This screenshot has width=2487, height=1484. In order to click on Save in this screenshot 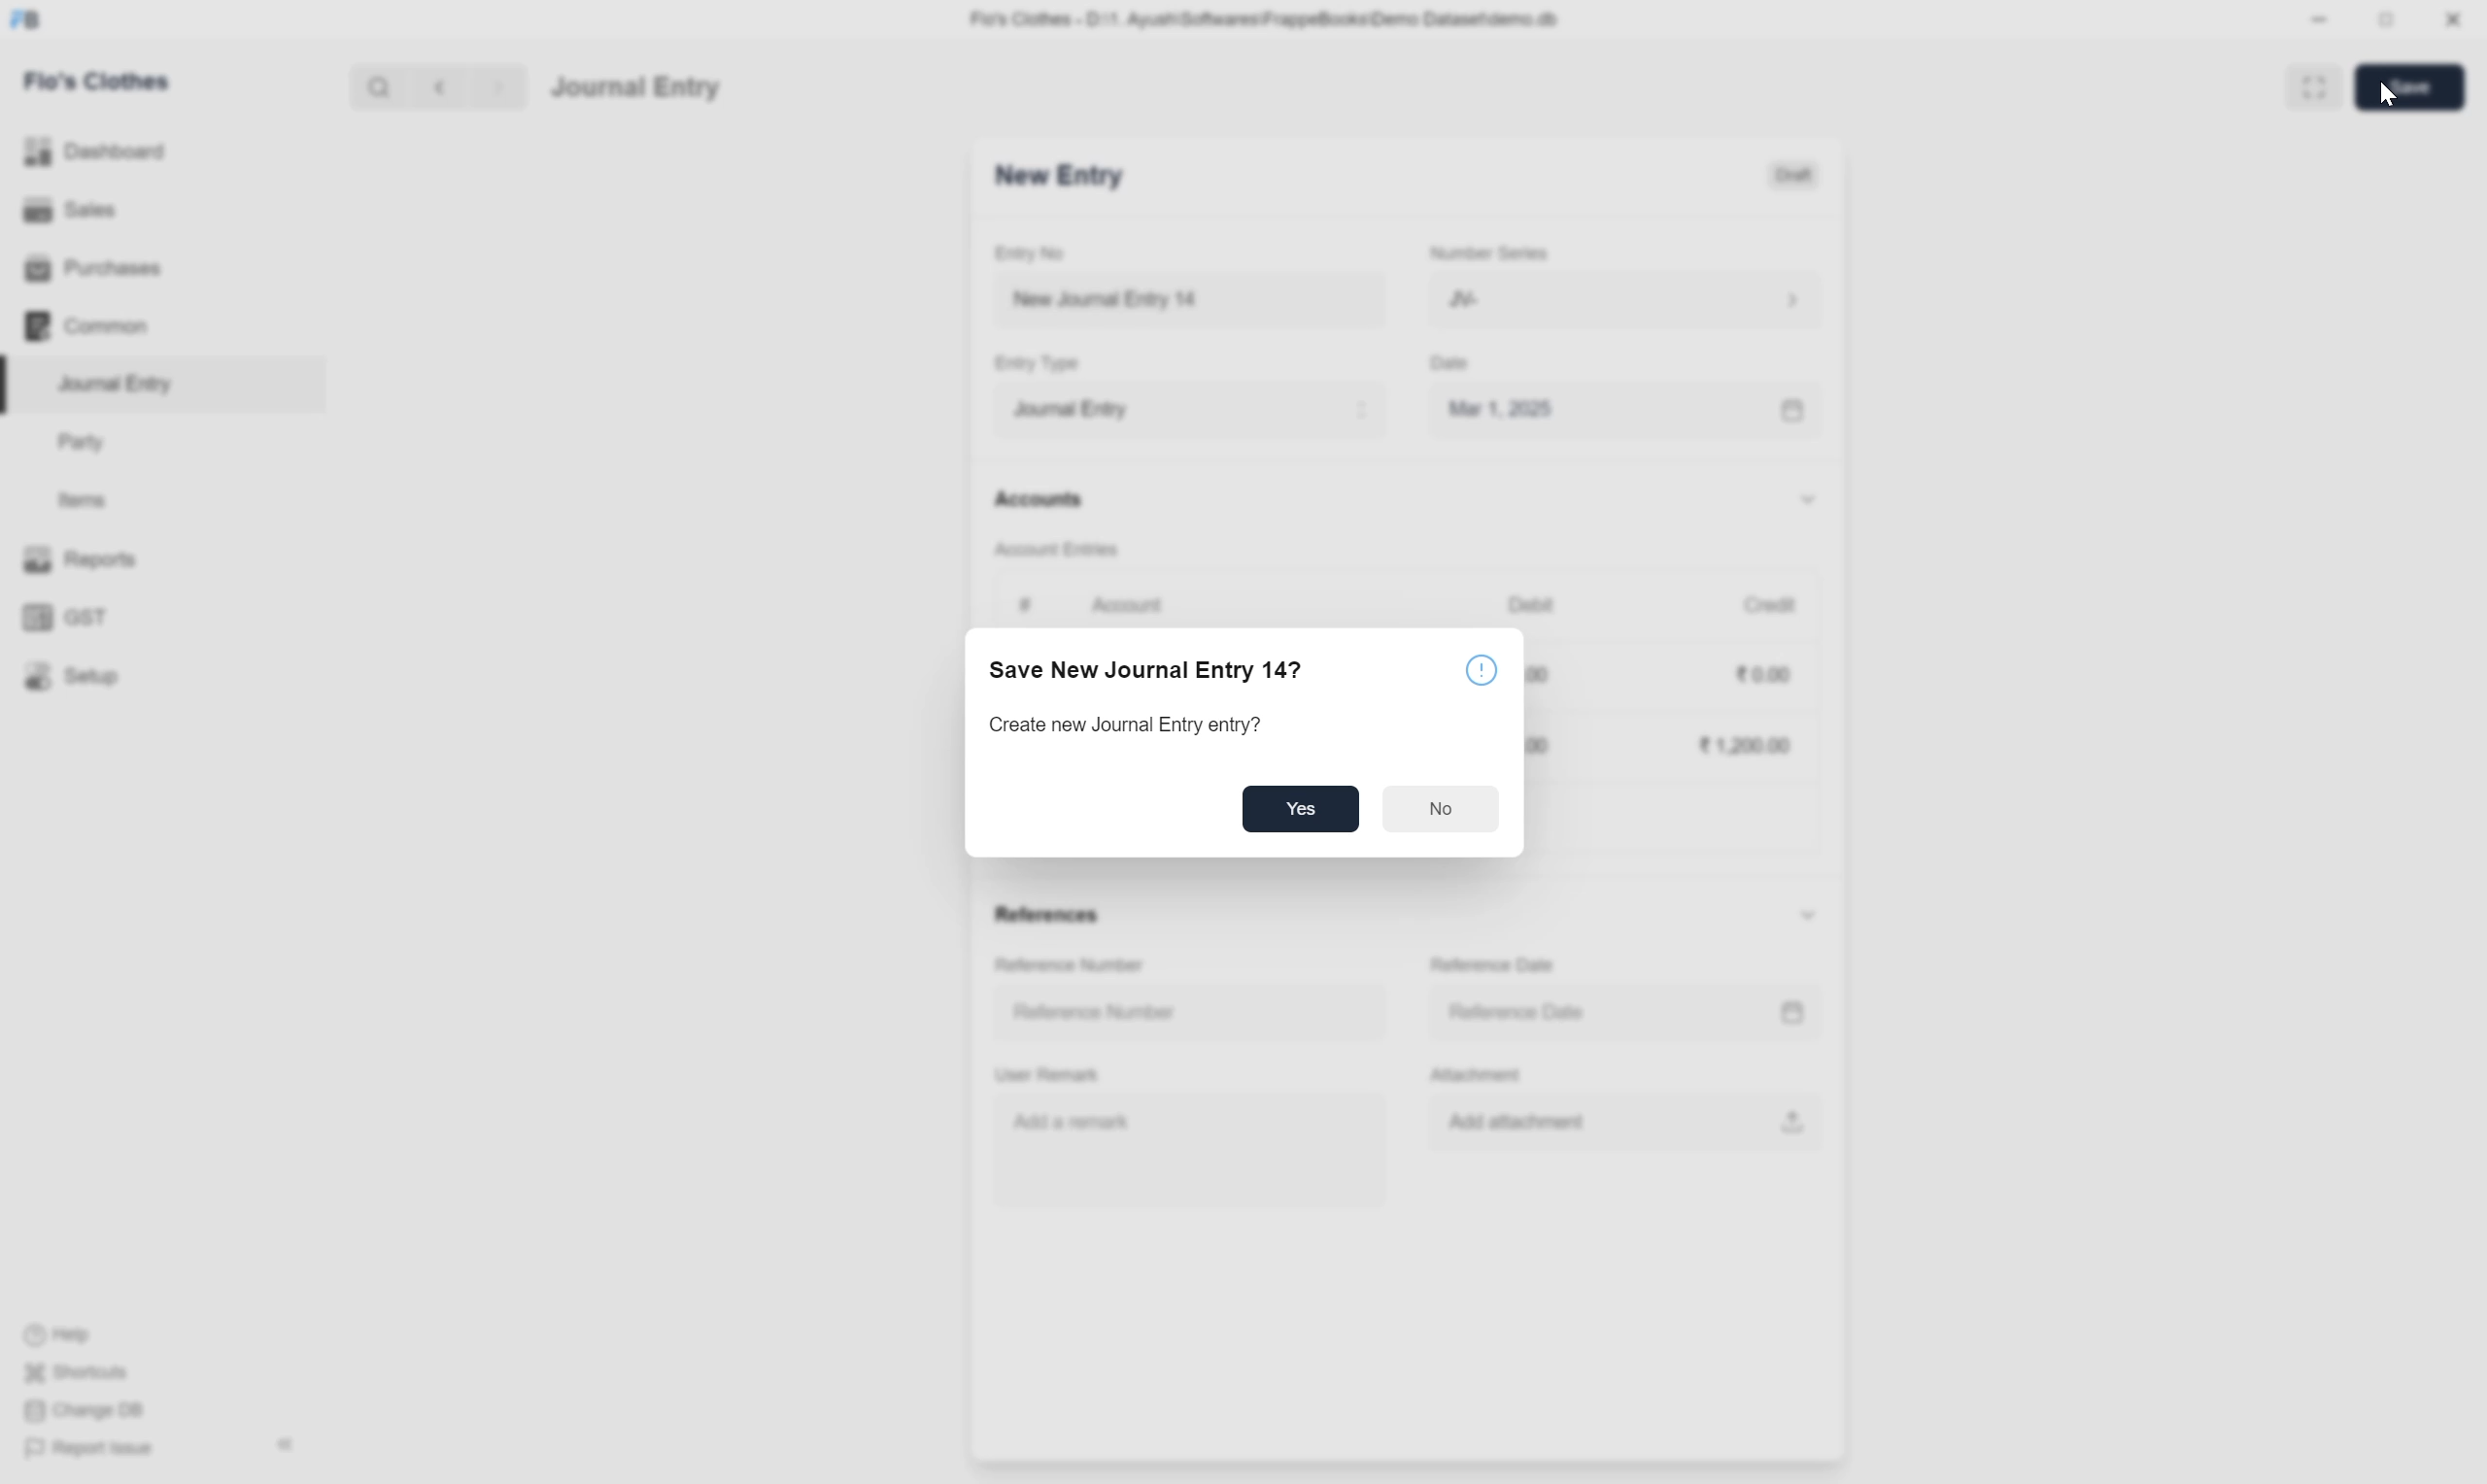, I will do `click(2411, 88)`.